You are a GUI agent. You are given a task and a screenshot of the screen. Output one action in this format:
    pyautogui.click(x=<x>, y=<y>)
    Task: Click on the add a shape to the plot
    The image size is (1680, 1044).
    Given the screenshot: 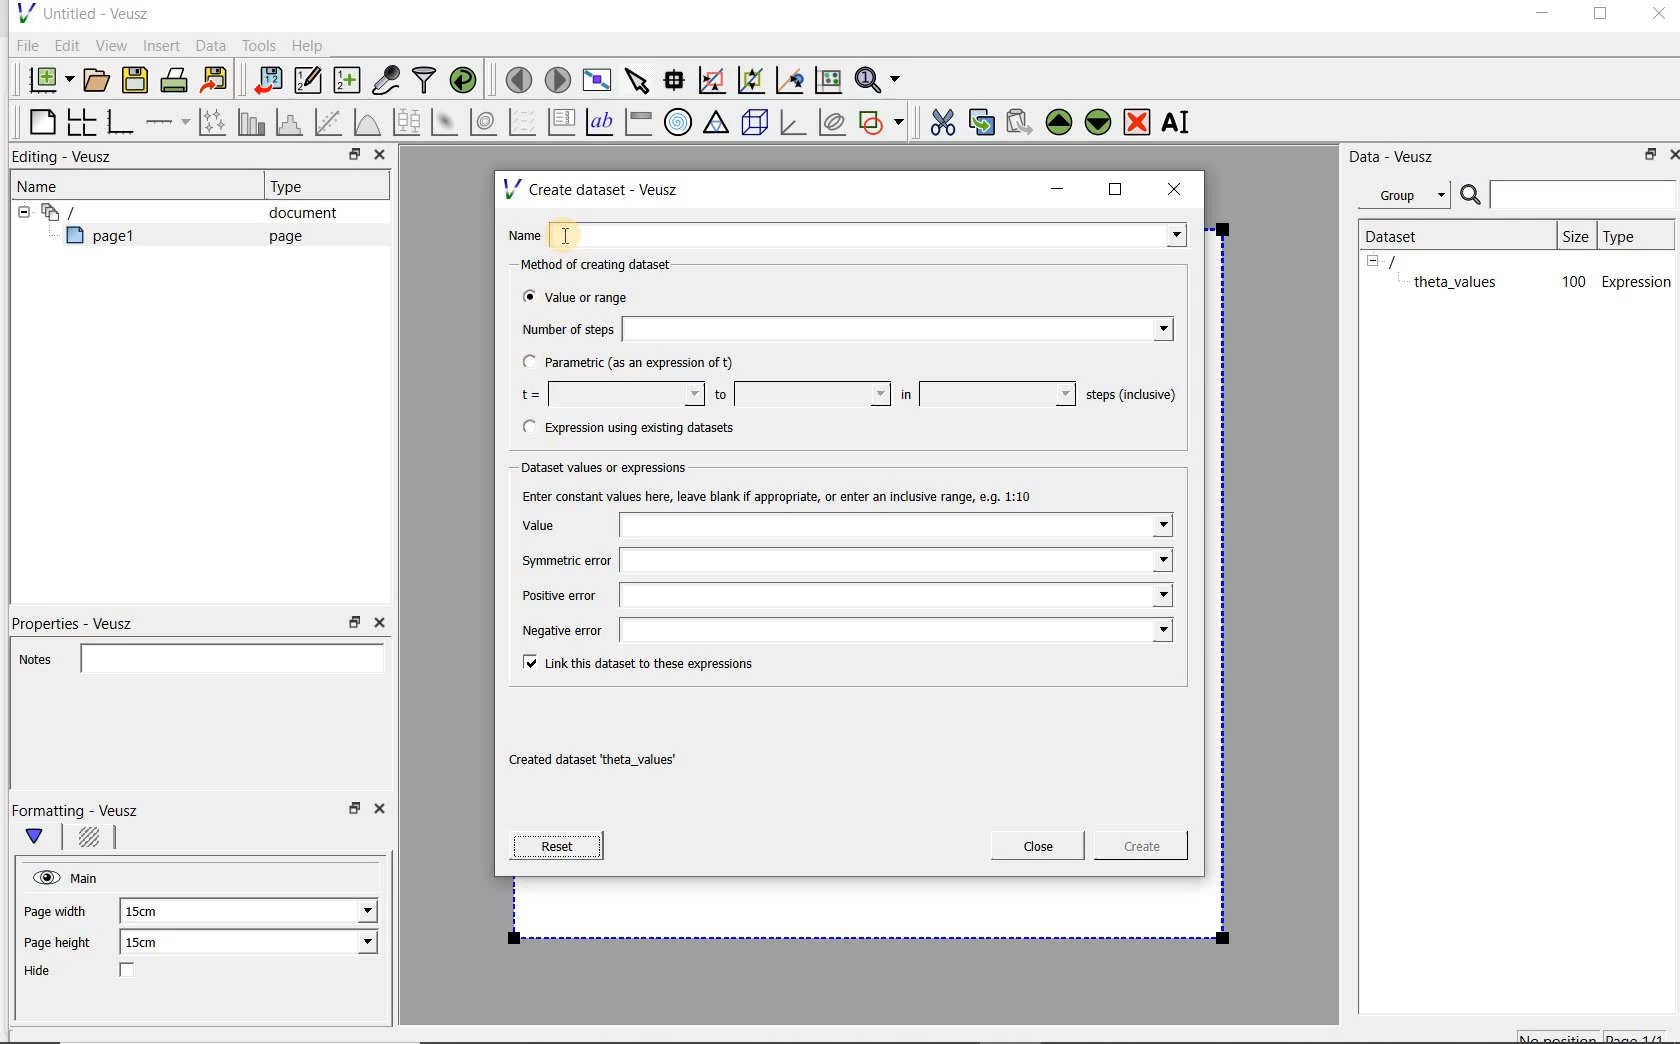 What is the action you would take?
    pyautogui.click(x=883, y=120)
    